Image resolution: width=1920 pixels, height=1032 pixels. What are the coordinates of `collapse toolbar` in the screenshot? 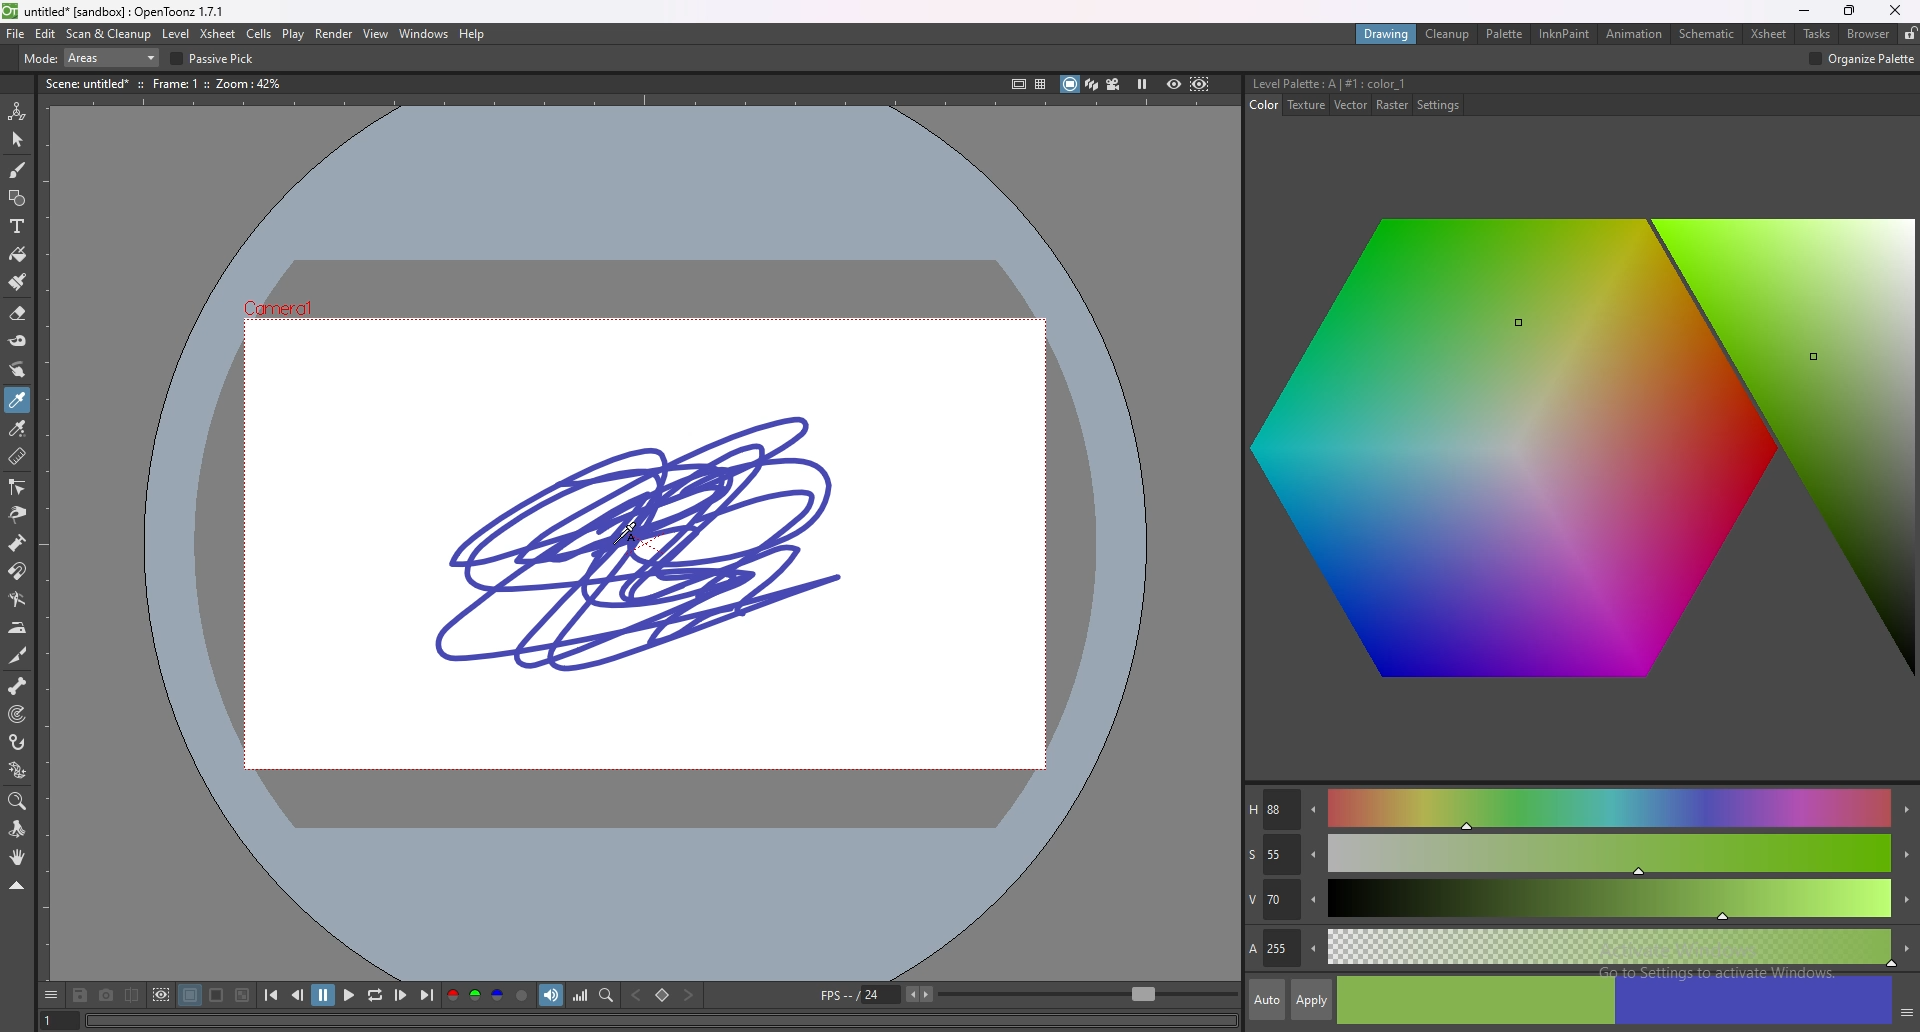 It's located at (17, 885).